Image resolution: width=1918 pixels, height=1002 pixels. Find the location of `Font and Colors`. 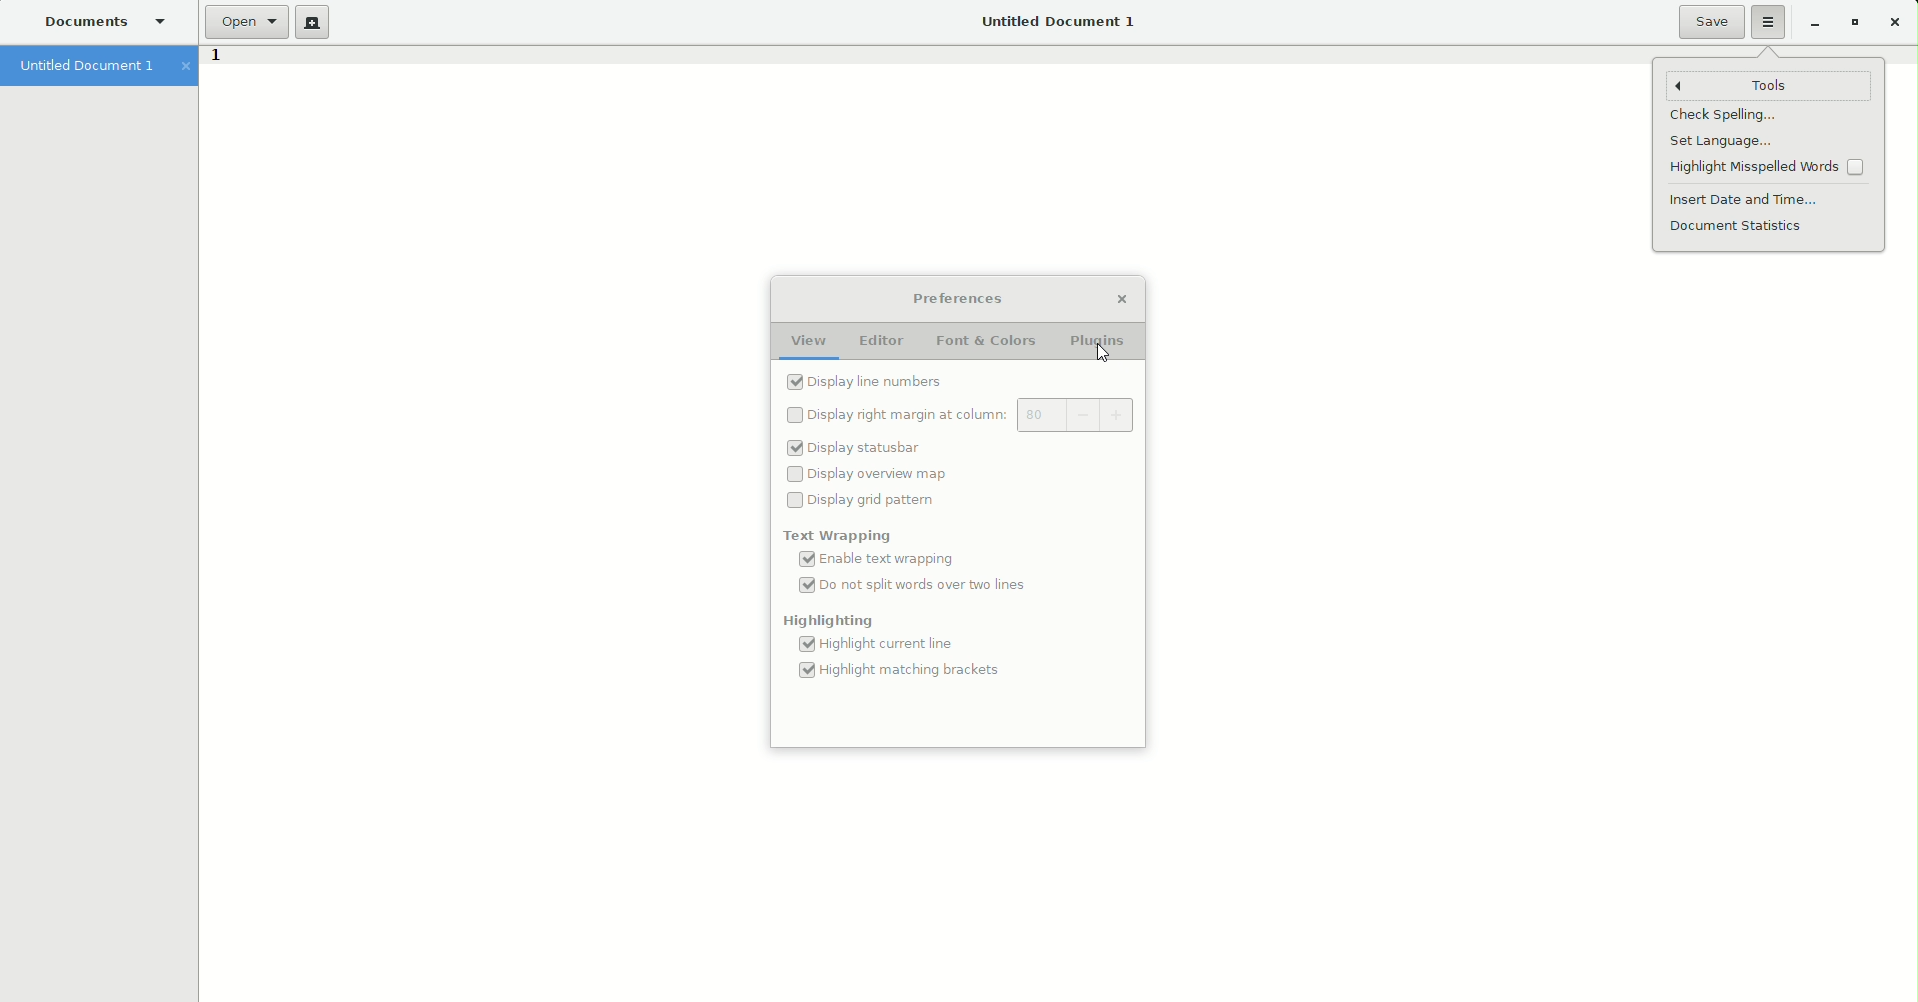

Font and Colors is located at coordinates (989, 342).